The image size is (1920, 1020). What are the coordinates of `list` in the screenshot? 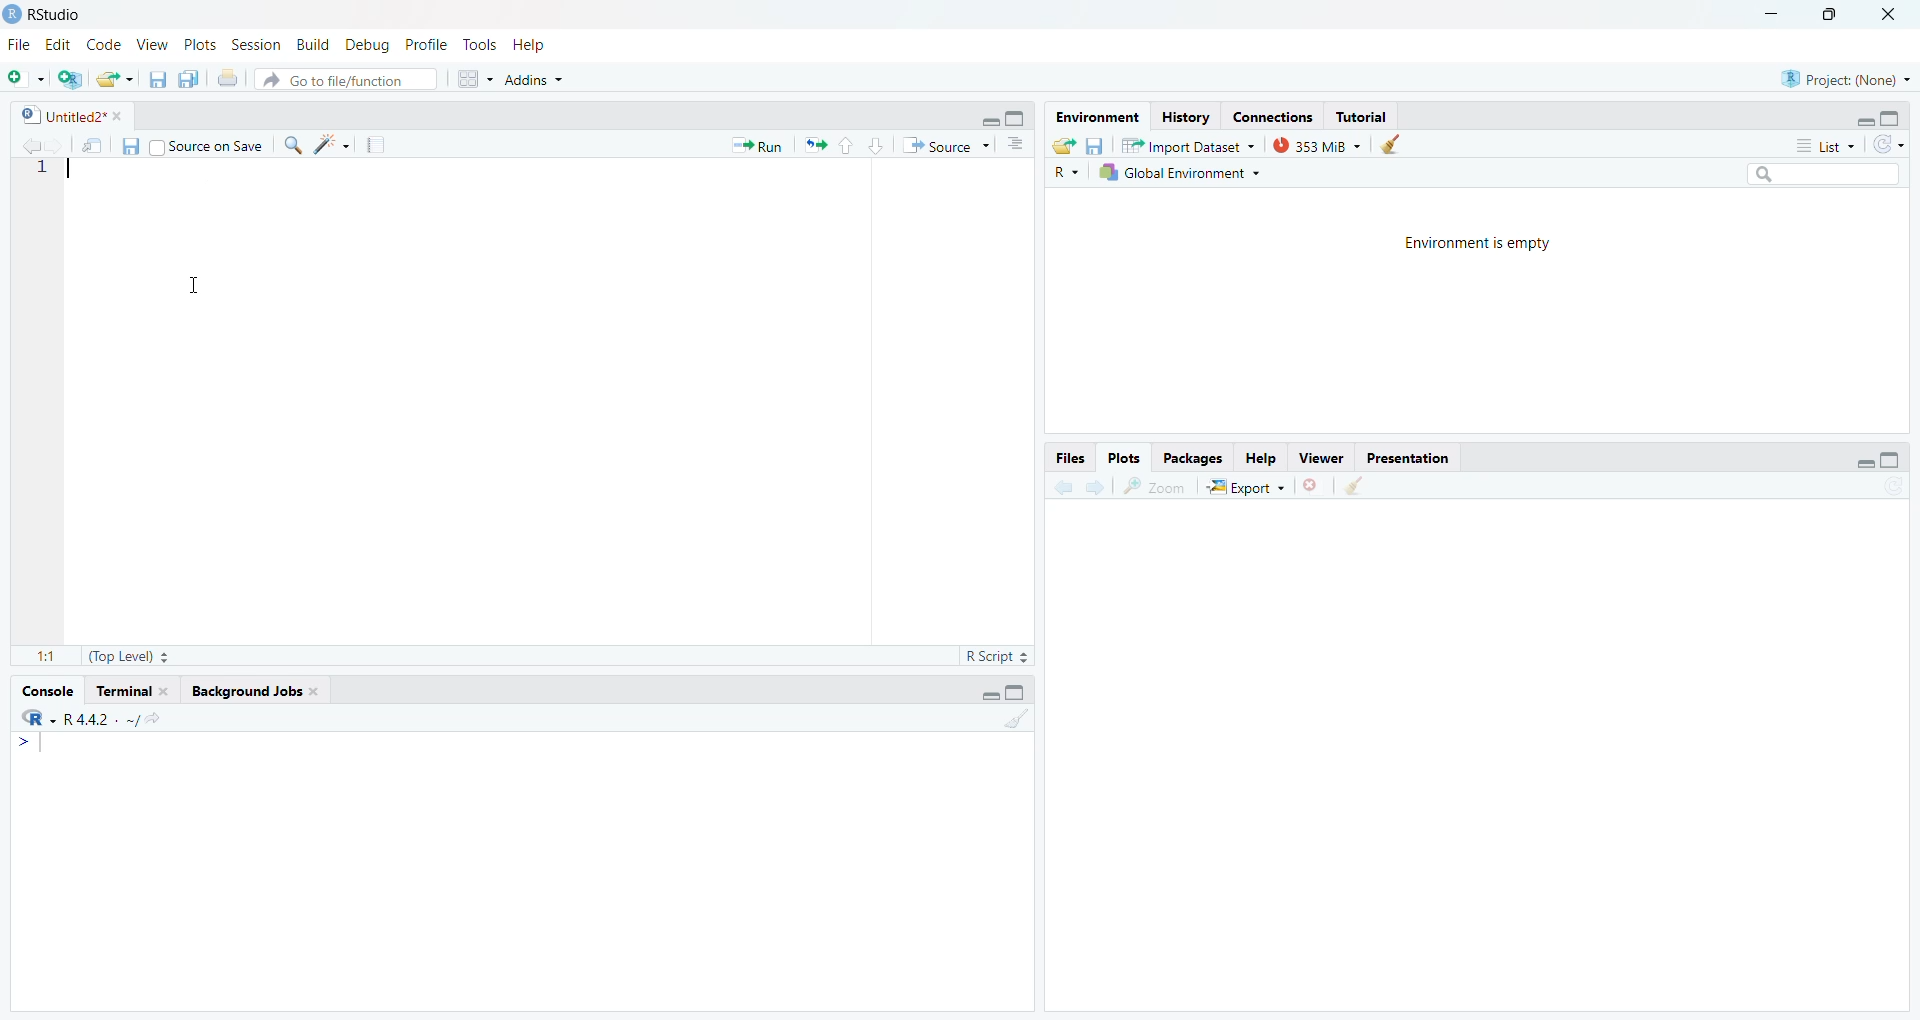 It's located at (1822, 144).